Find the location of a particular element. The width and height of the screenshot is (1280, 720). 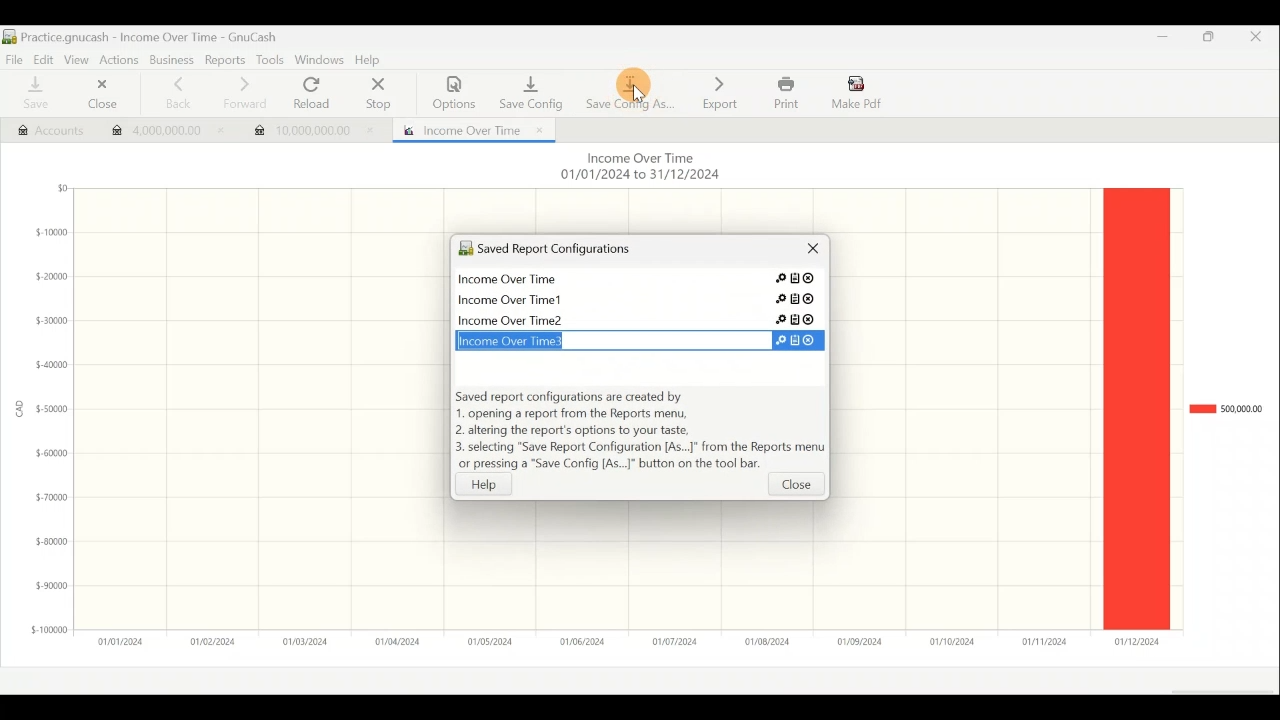

Chart legend is located at coordinates (1225, 409).